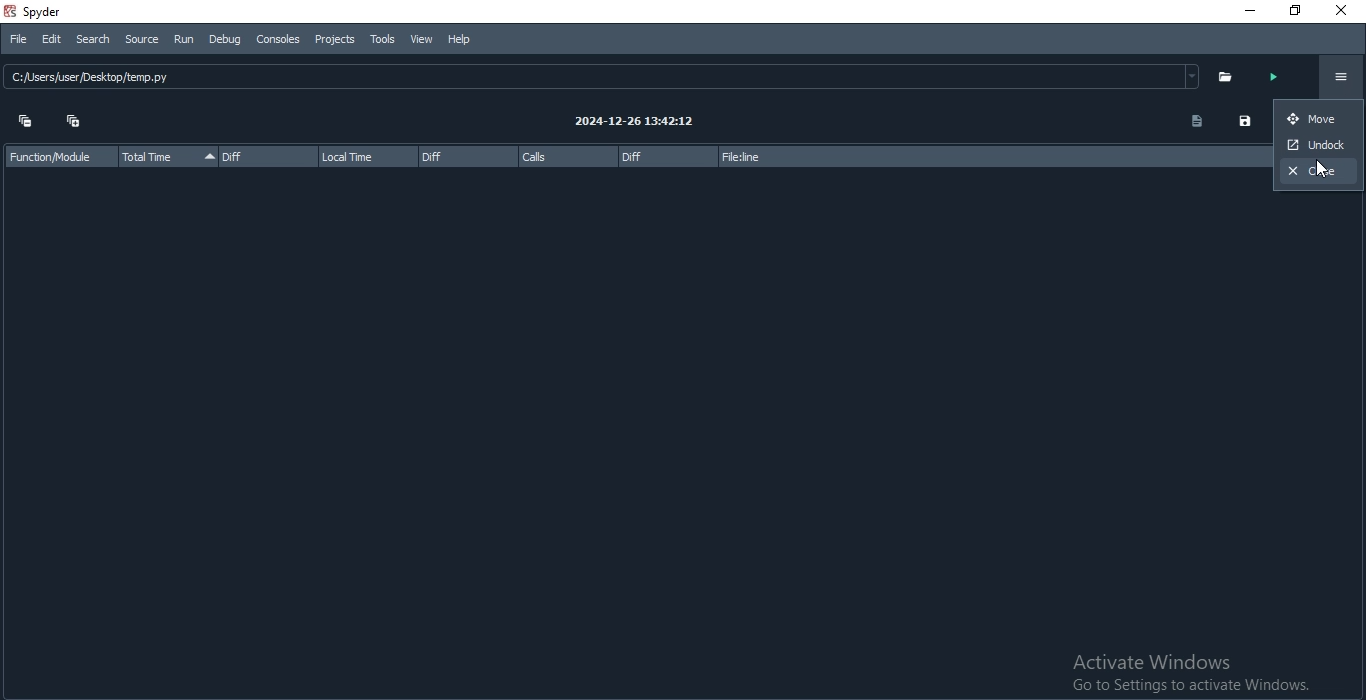  What do you see at coordinates (1342, 77) in the screenshot?
I see `Options` at bounding box center [1342, 77].